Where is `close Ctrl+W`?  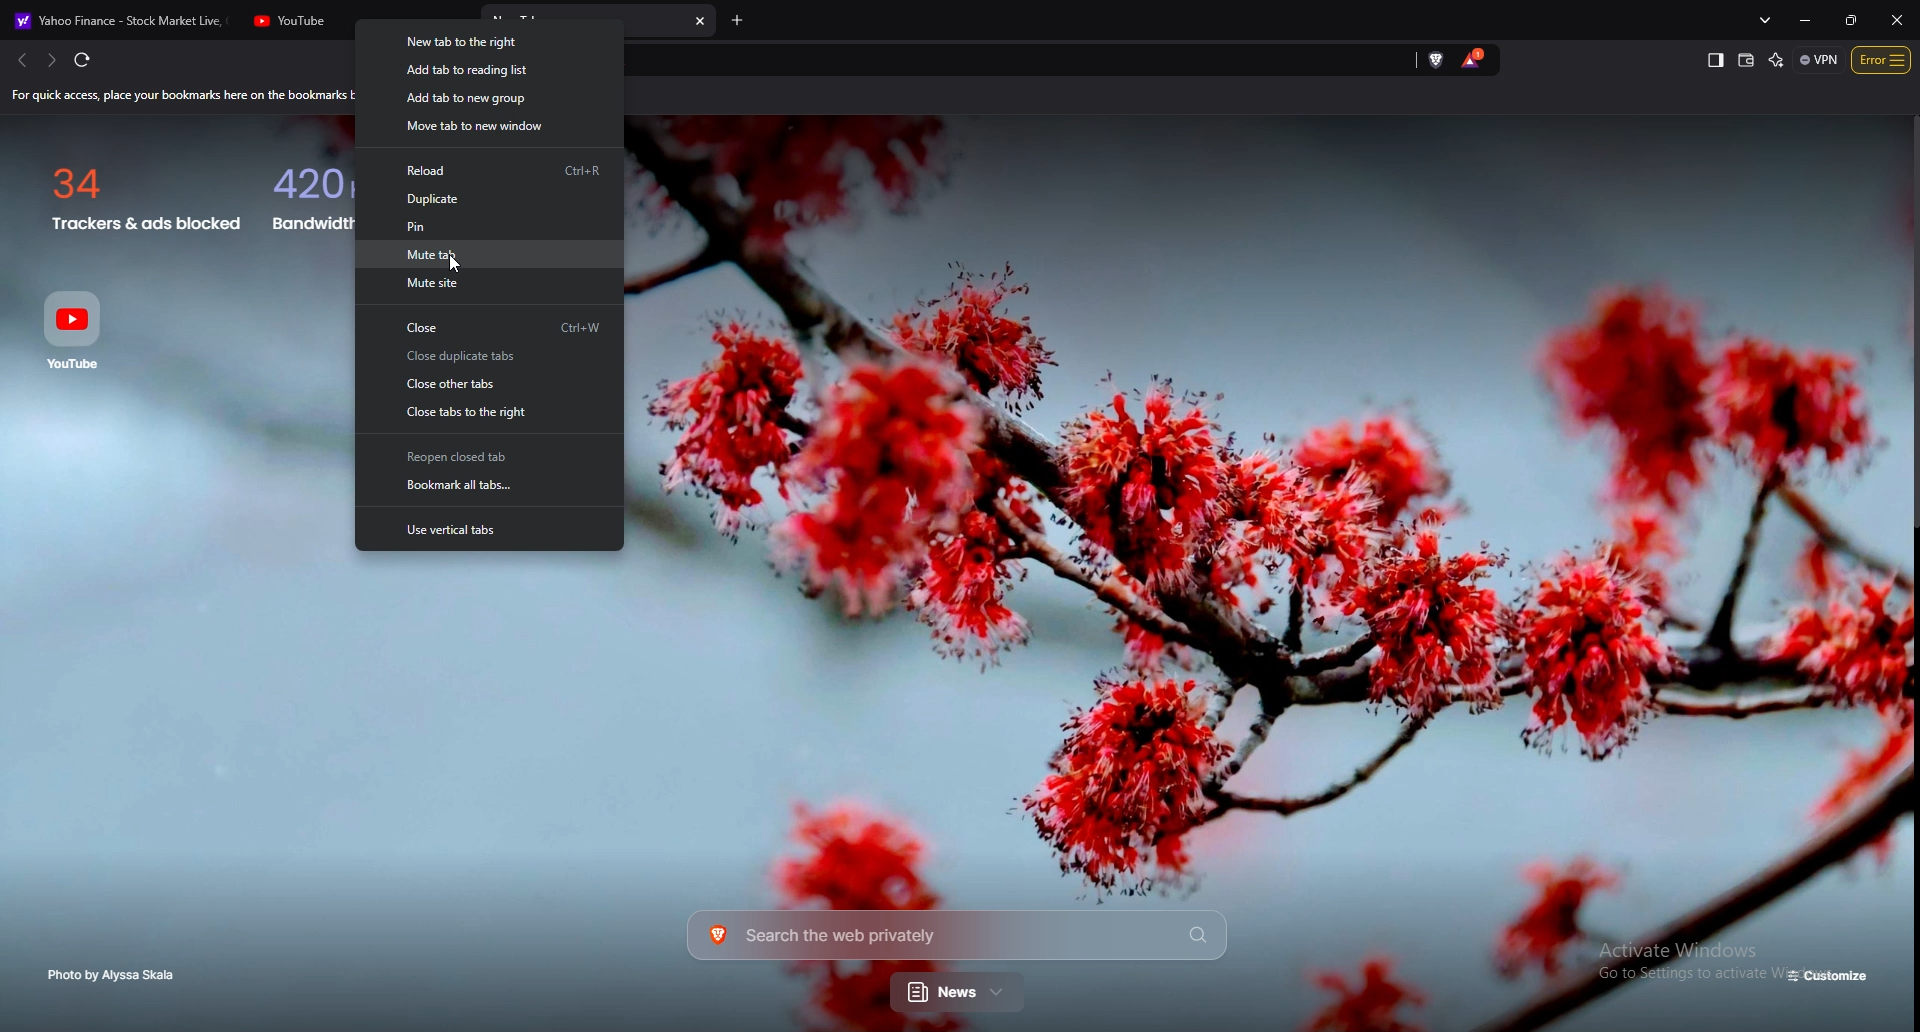
close Ctrl+W is located at coordinates (490, 324).